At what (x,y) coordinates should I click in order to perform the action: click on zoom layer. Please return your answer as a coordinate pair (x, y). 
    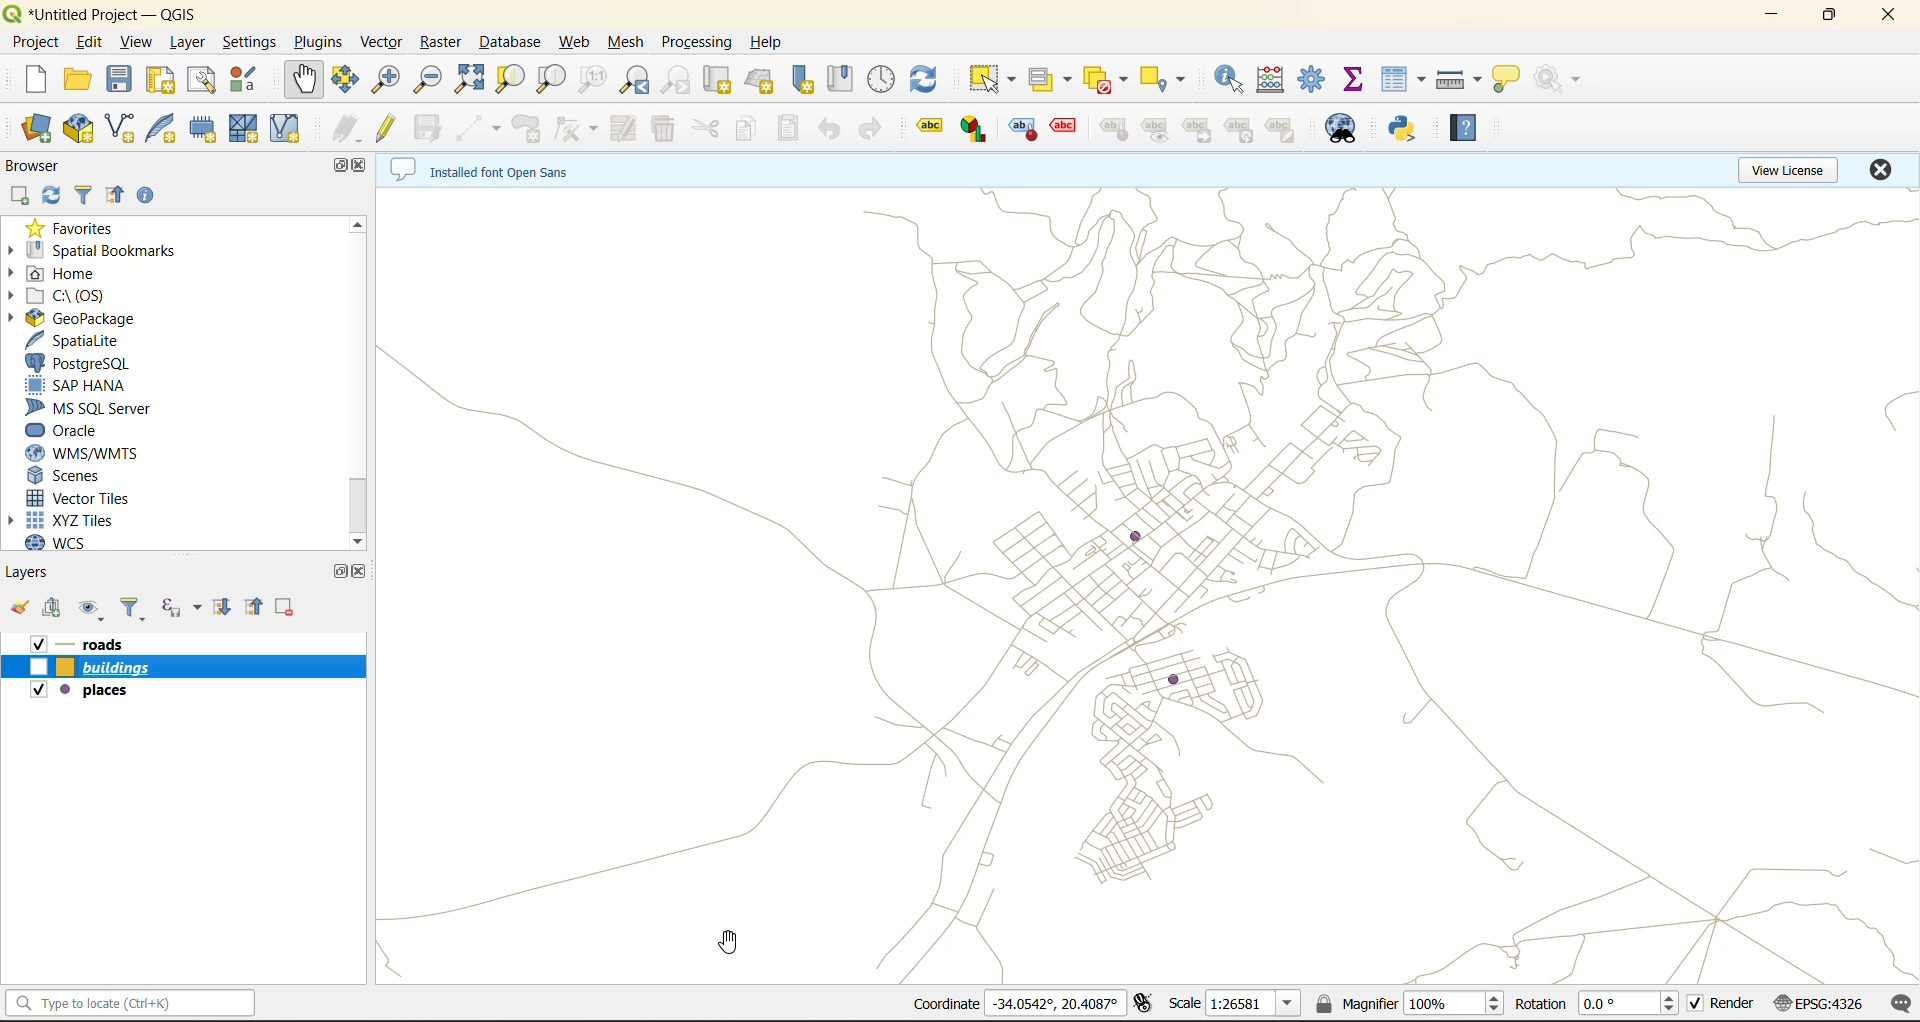
    Looking at the image, I should click on (553, 80).